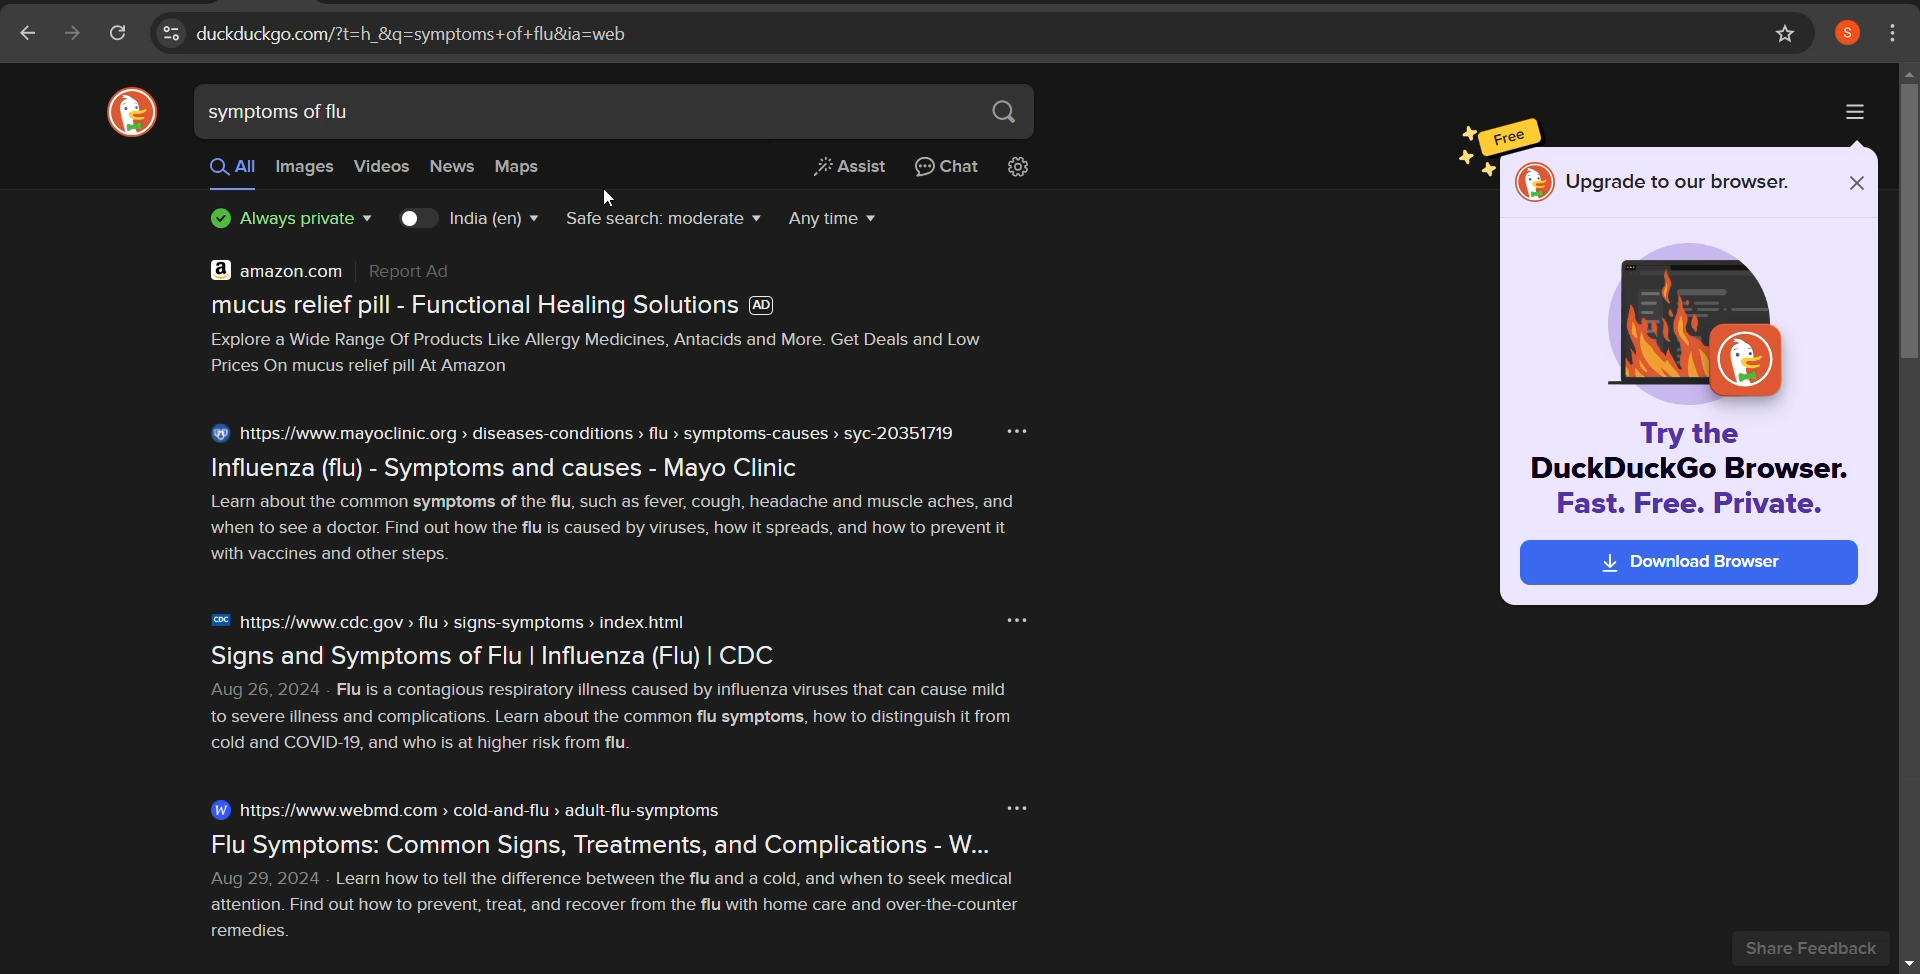 This screenshot has width=1920, height=974. What do you see at coordinates (489, 221) in the screenshot?
I see `location` at bounding box center [489, 221].